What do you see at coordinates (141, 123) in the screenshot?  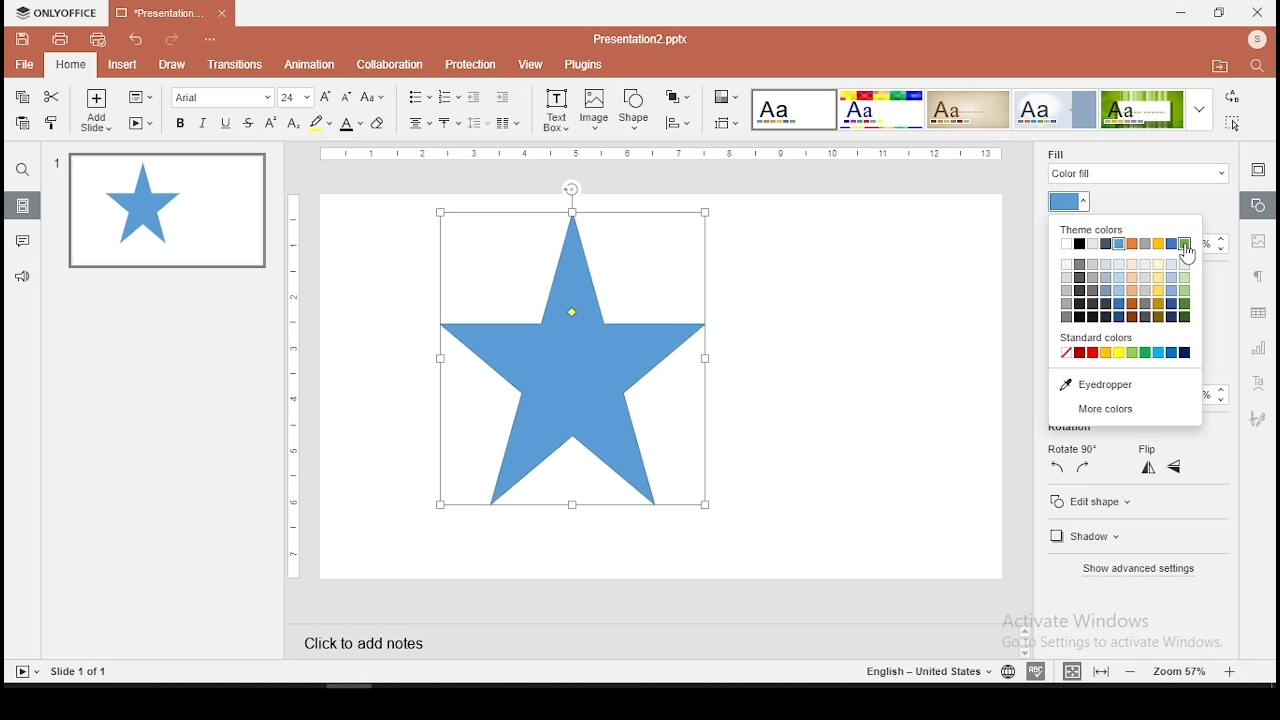 I see `start slideshow` at bounding box center [141, 123].